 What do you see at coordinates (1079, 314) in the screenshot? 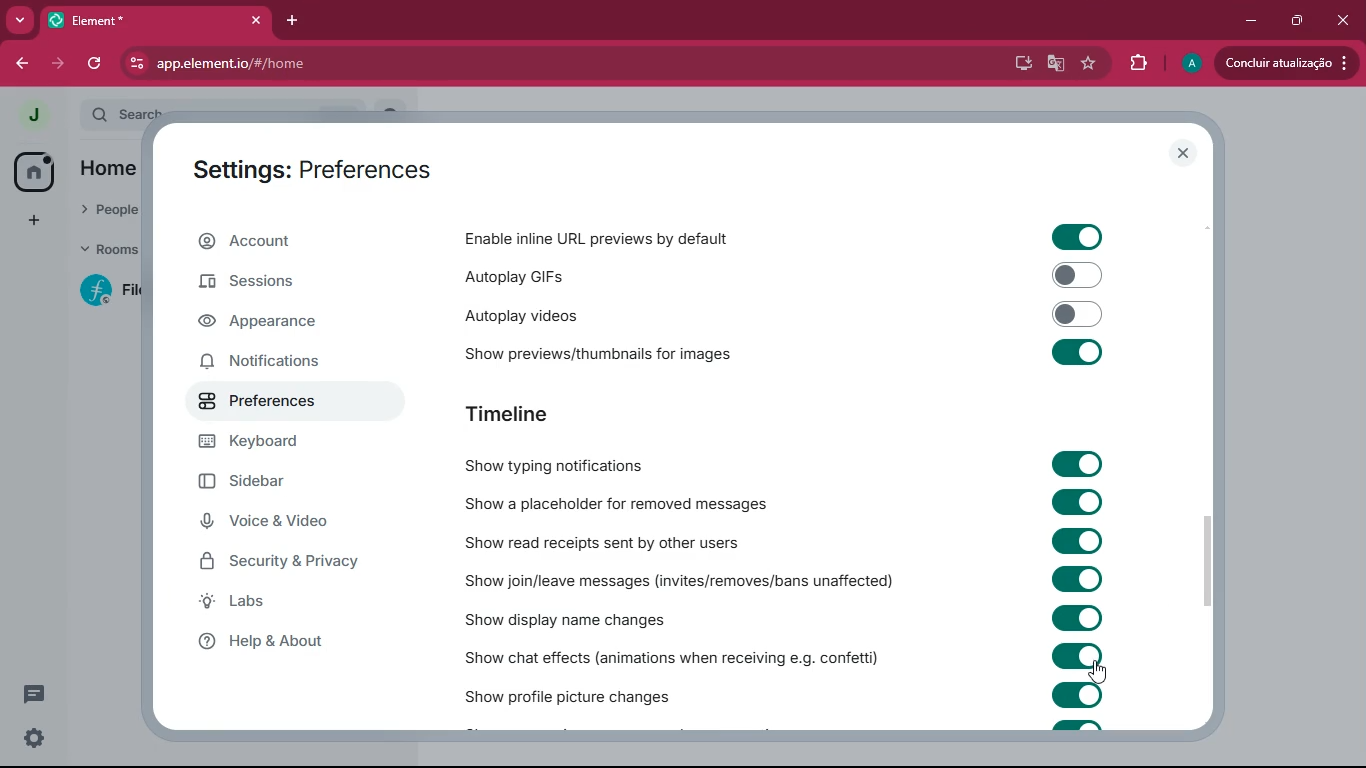
I see `toggle on/off` at bounding box center [1079, 314].